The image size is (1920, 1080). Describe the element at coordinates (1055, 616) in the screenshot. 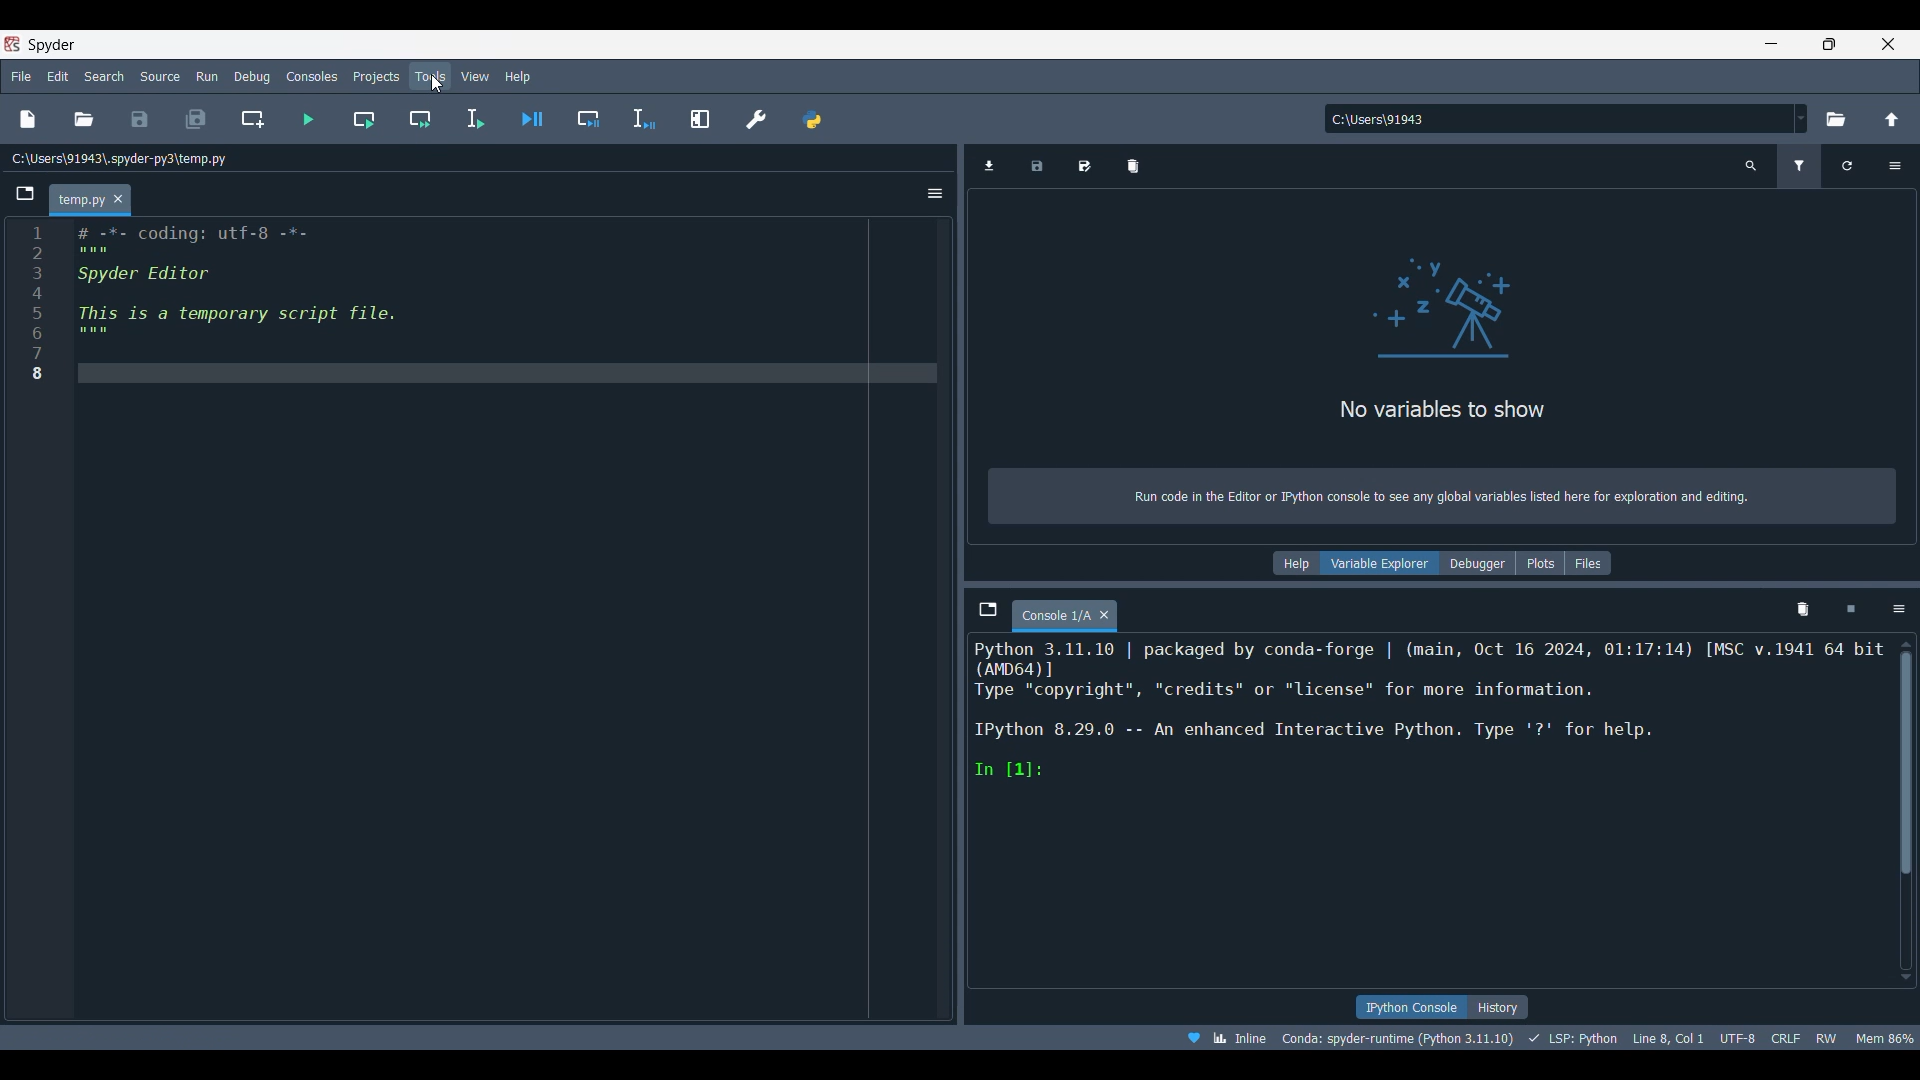

I see `Current tab` at that location.